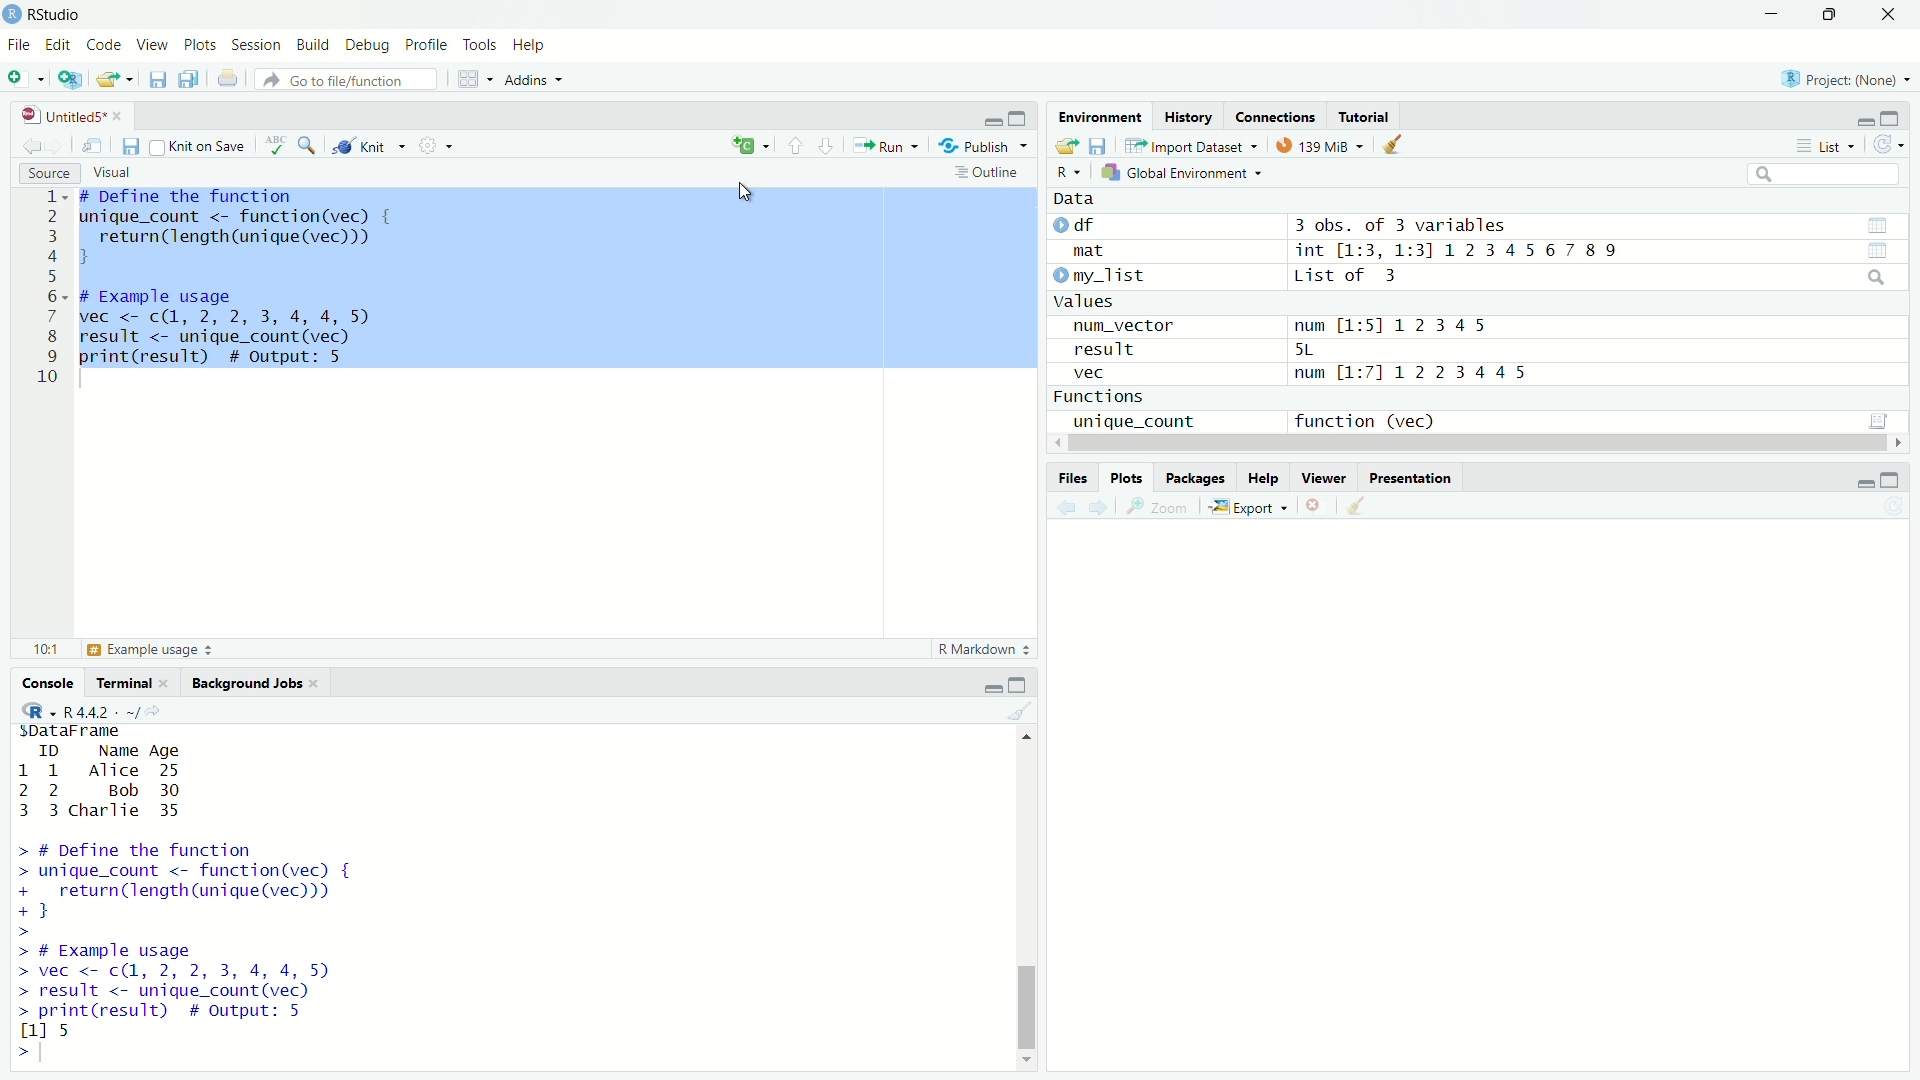  Describe the element at coordinates (67, 114) in the screenshot. I see `untitled5` at that location.